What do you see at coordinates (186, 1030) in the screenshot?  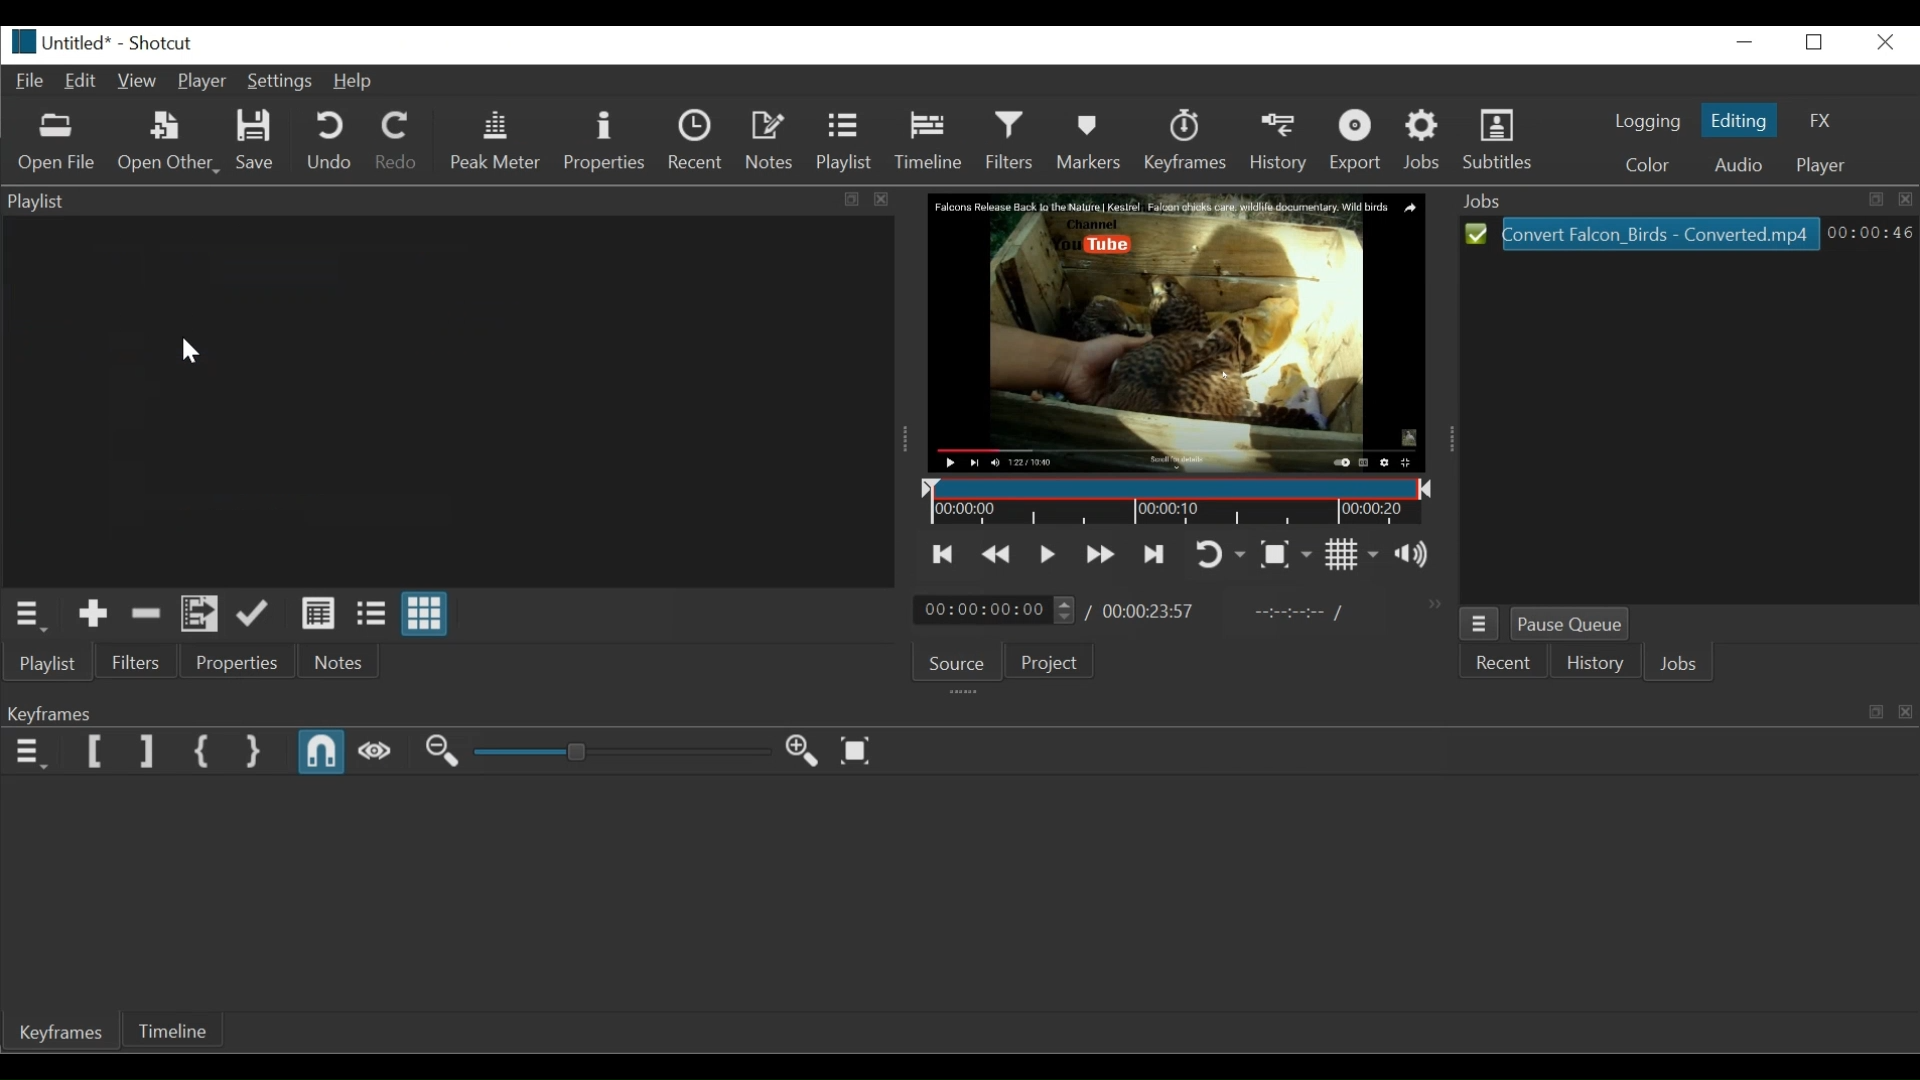 I see `Timeline` at bounding box center [186, 1030].